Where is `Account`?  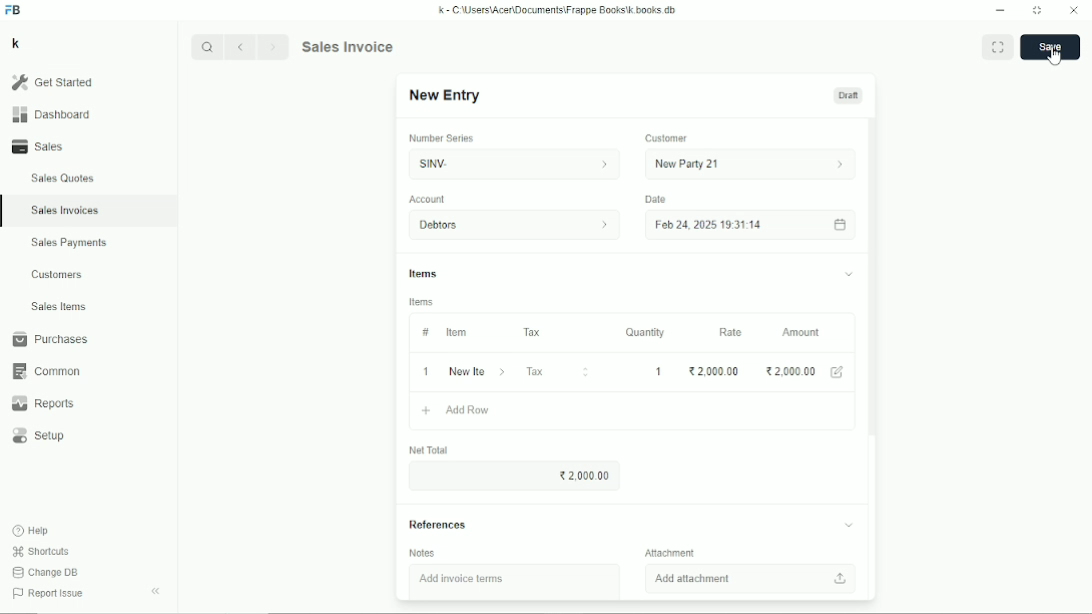
Account is located at coordinates (428, 199).